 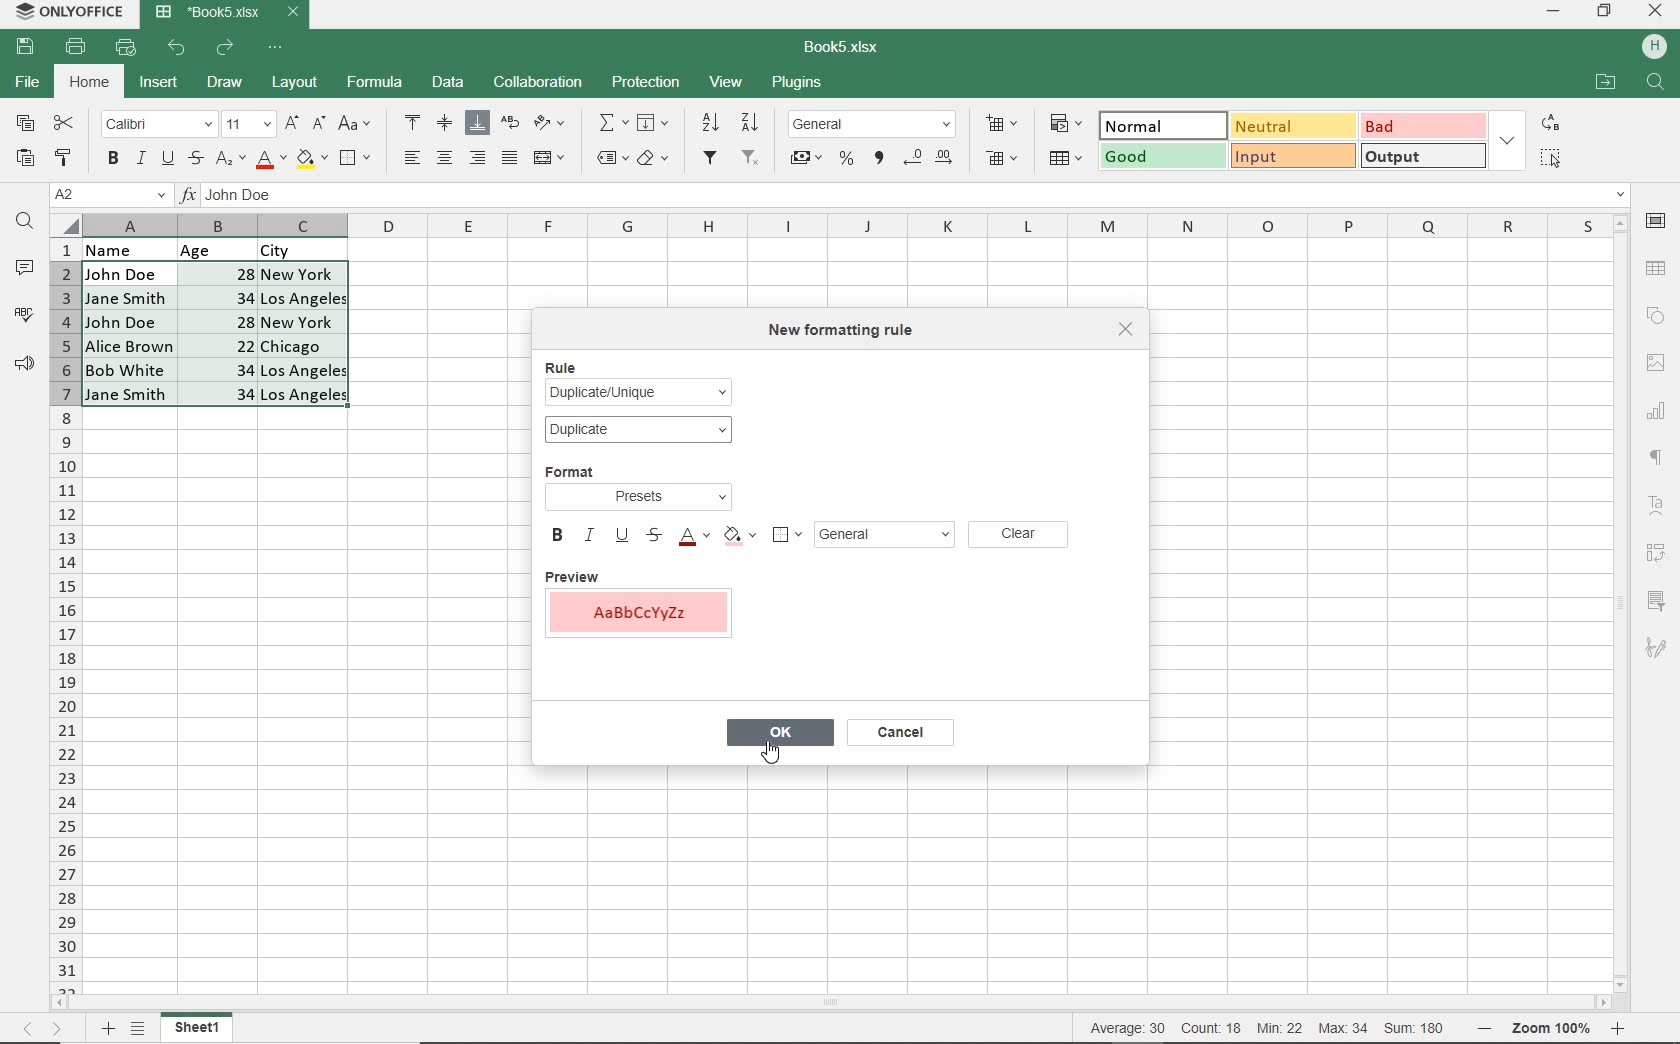 What do you see at coordinates (849, 48) in the screenshot?
I see `DOCUMENT NAME` at bounding box center [849, 48].